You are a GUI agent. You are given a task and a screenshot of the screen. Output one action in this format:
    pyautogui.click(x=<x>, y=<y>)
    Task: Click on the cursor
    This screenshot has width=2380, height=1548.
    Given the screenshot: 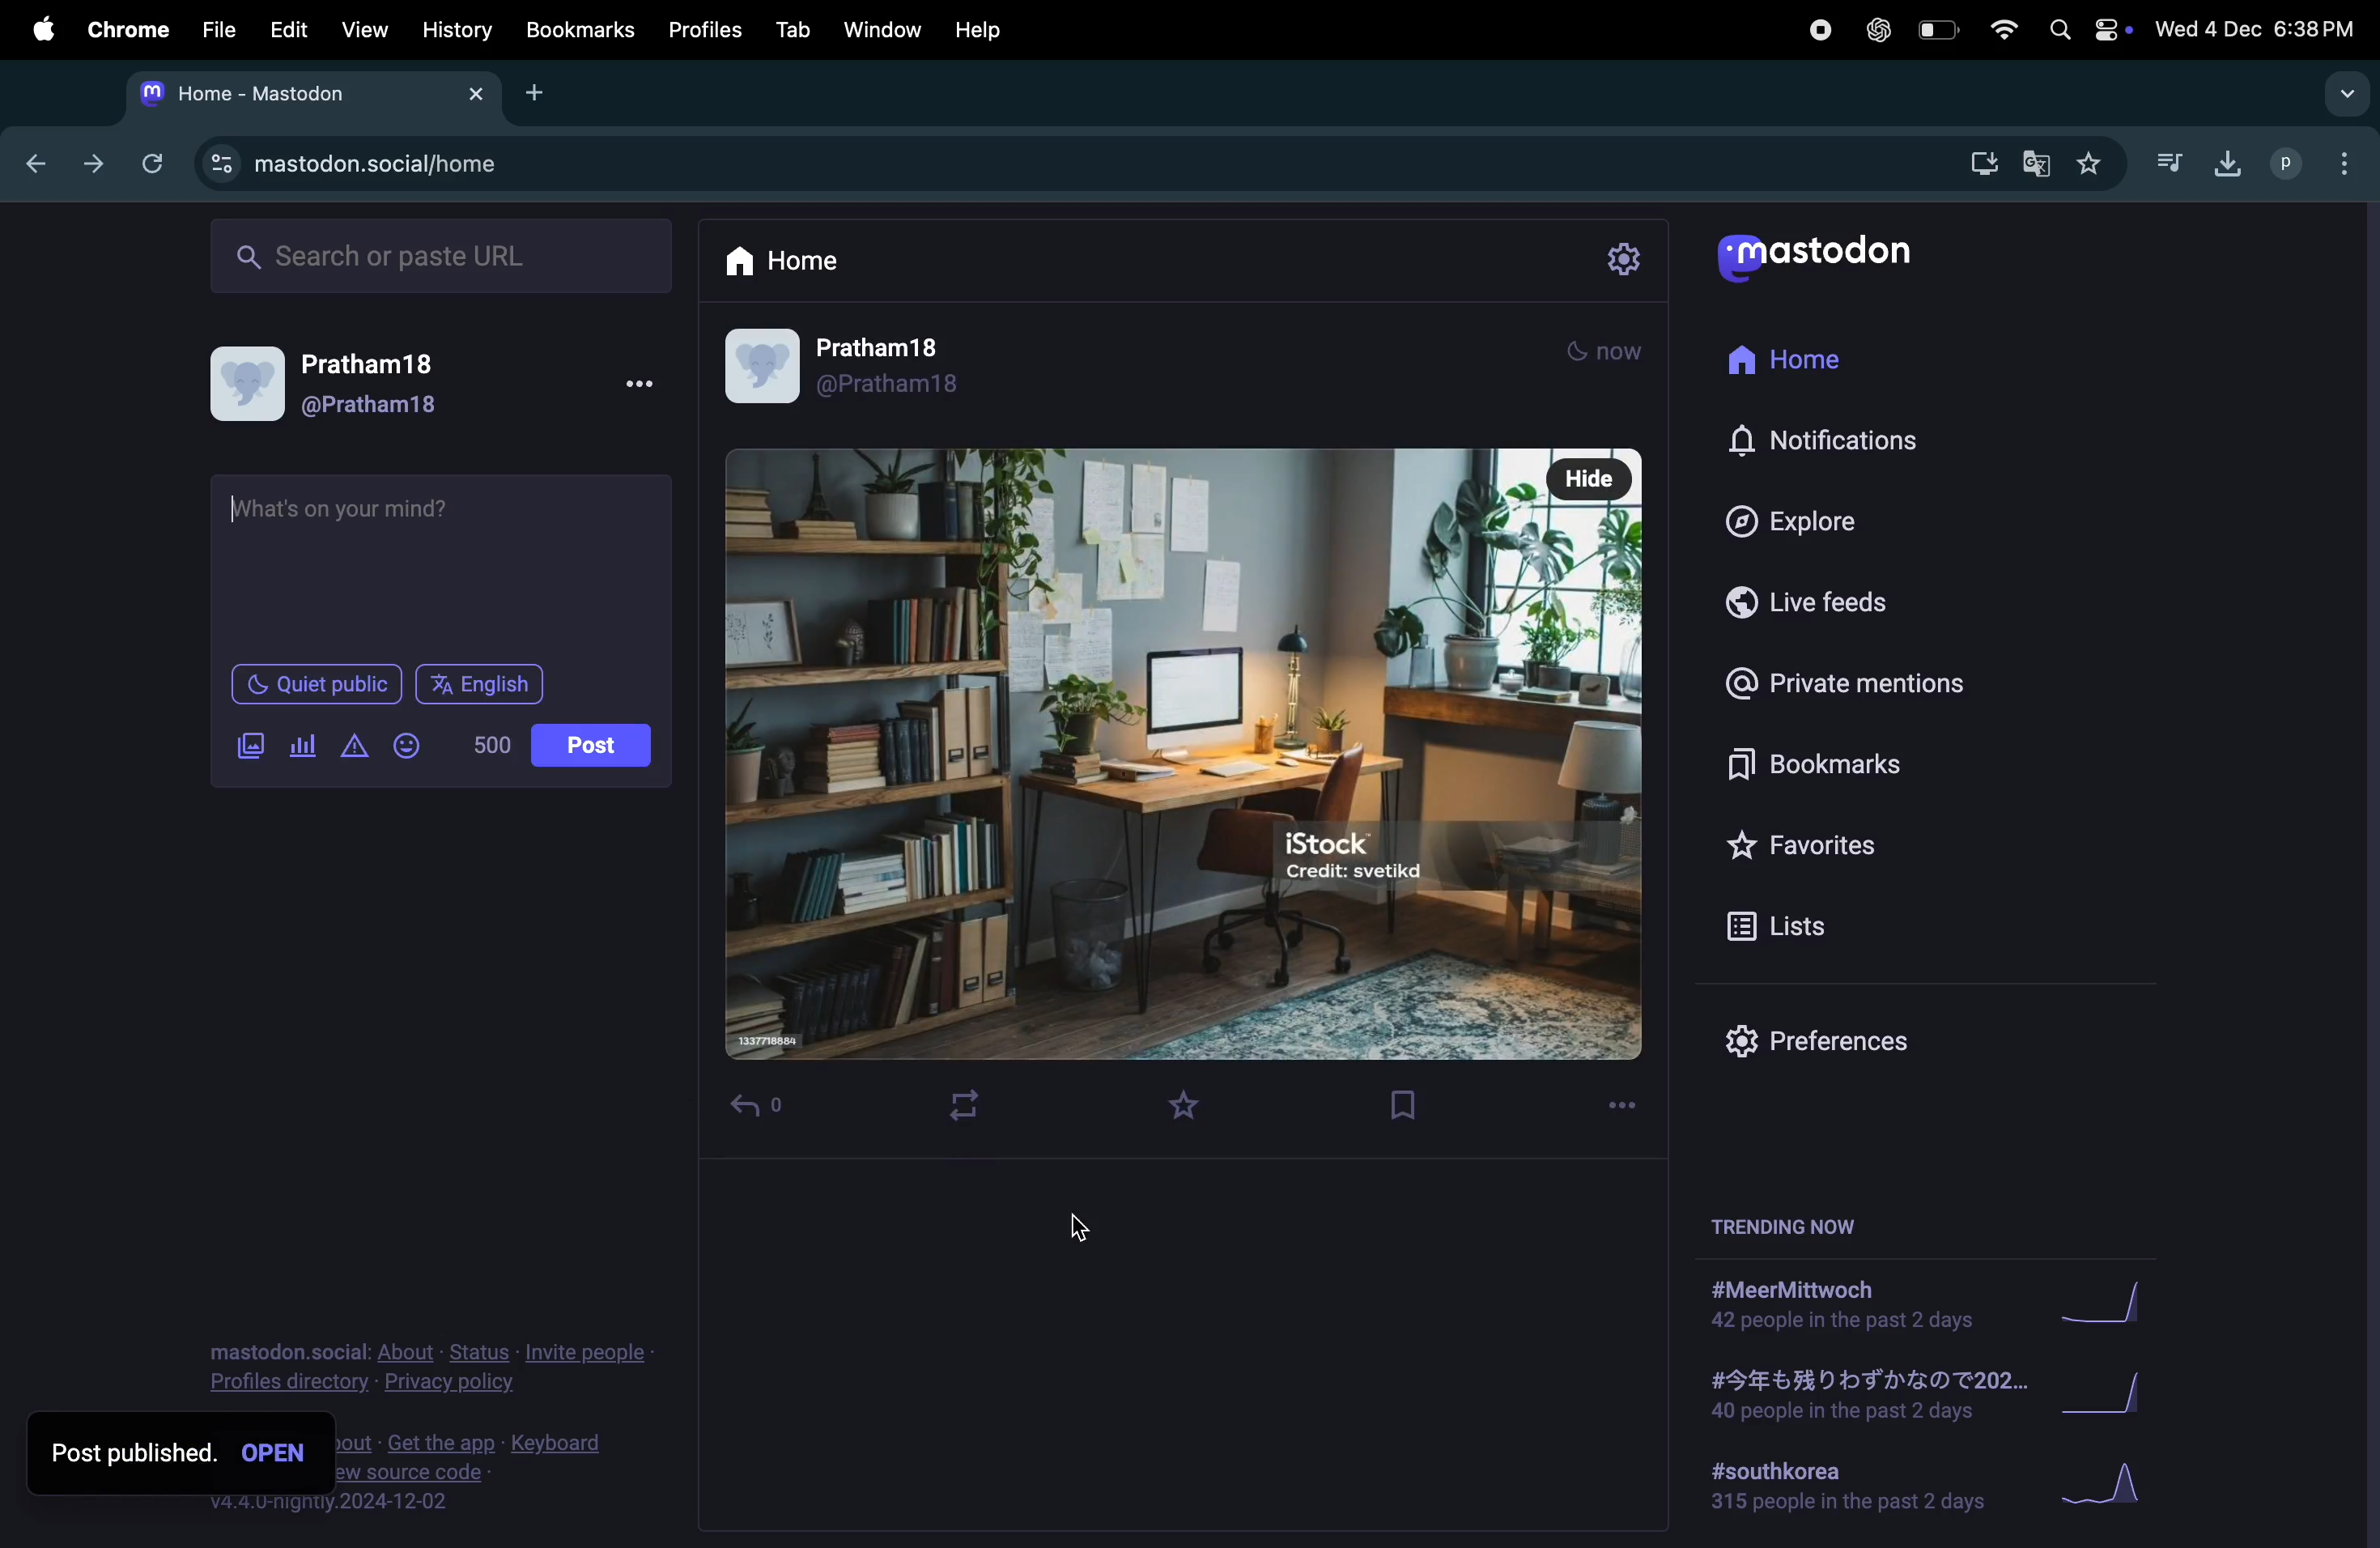 What is the action you would take?
    pyautogui.click(x=265, y=769)
    